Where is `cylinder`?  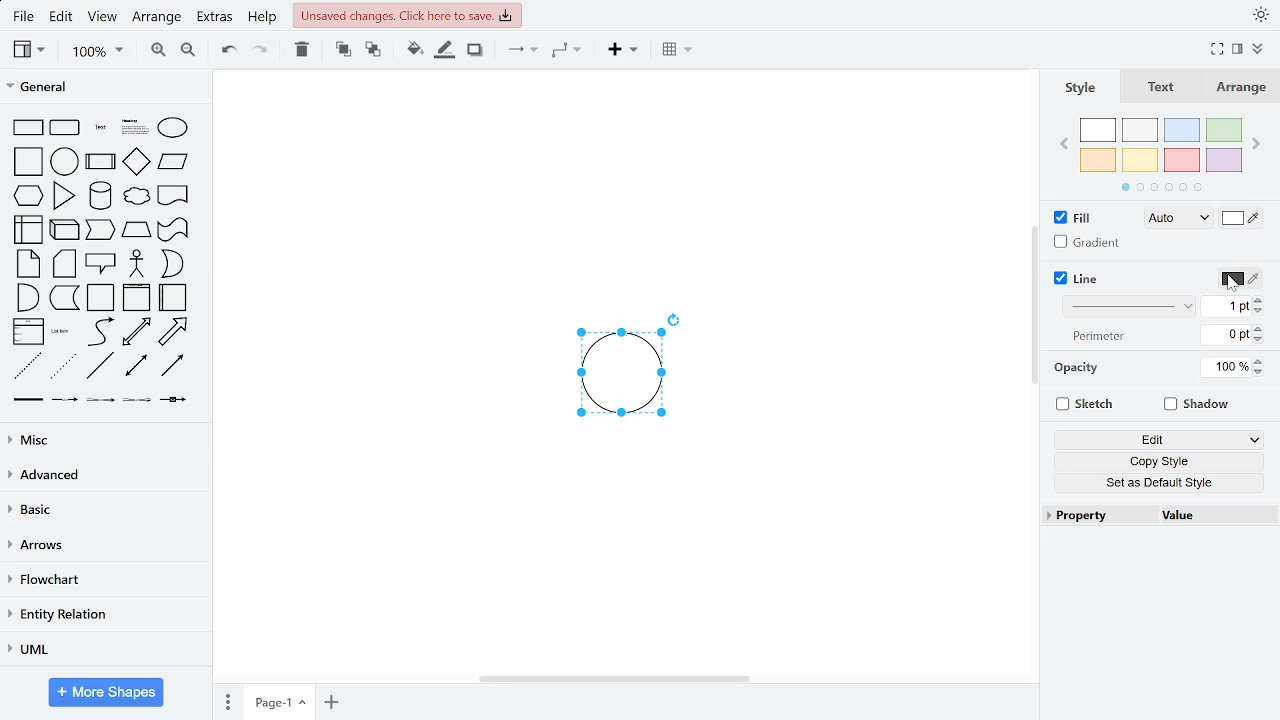 cylinder is located at coordinates (100, 196).